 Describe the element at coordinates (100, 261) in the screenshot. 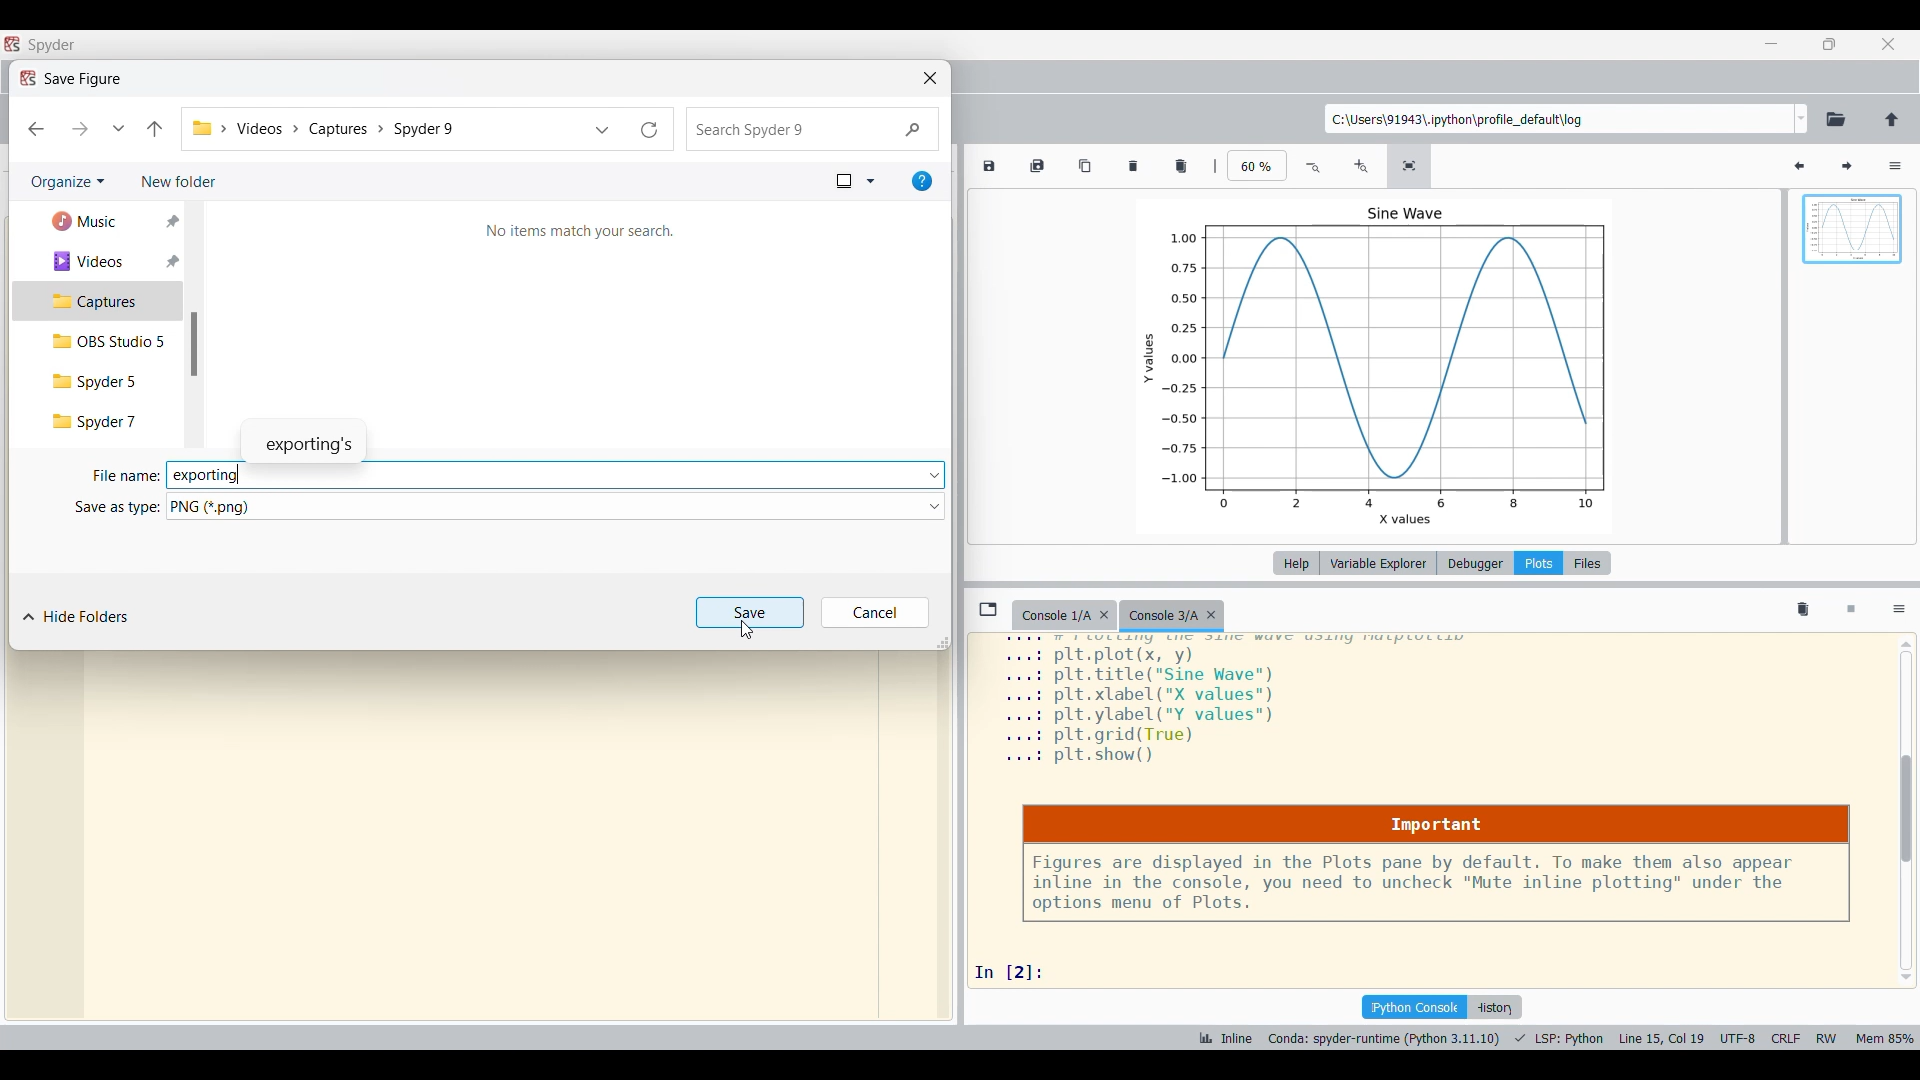

I see `Videos` at that location.